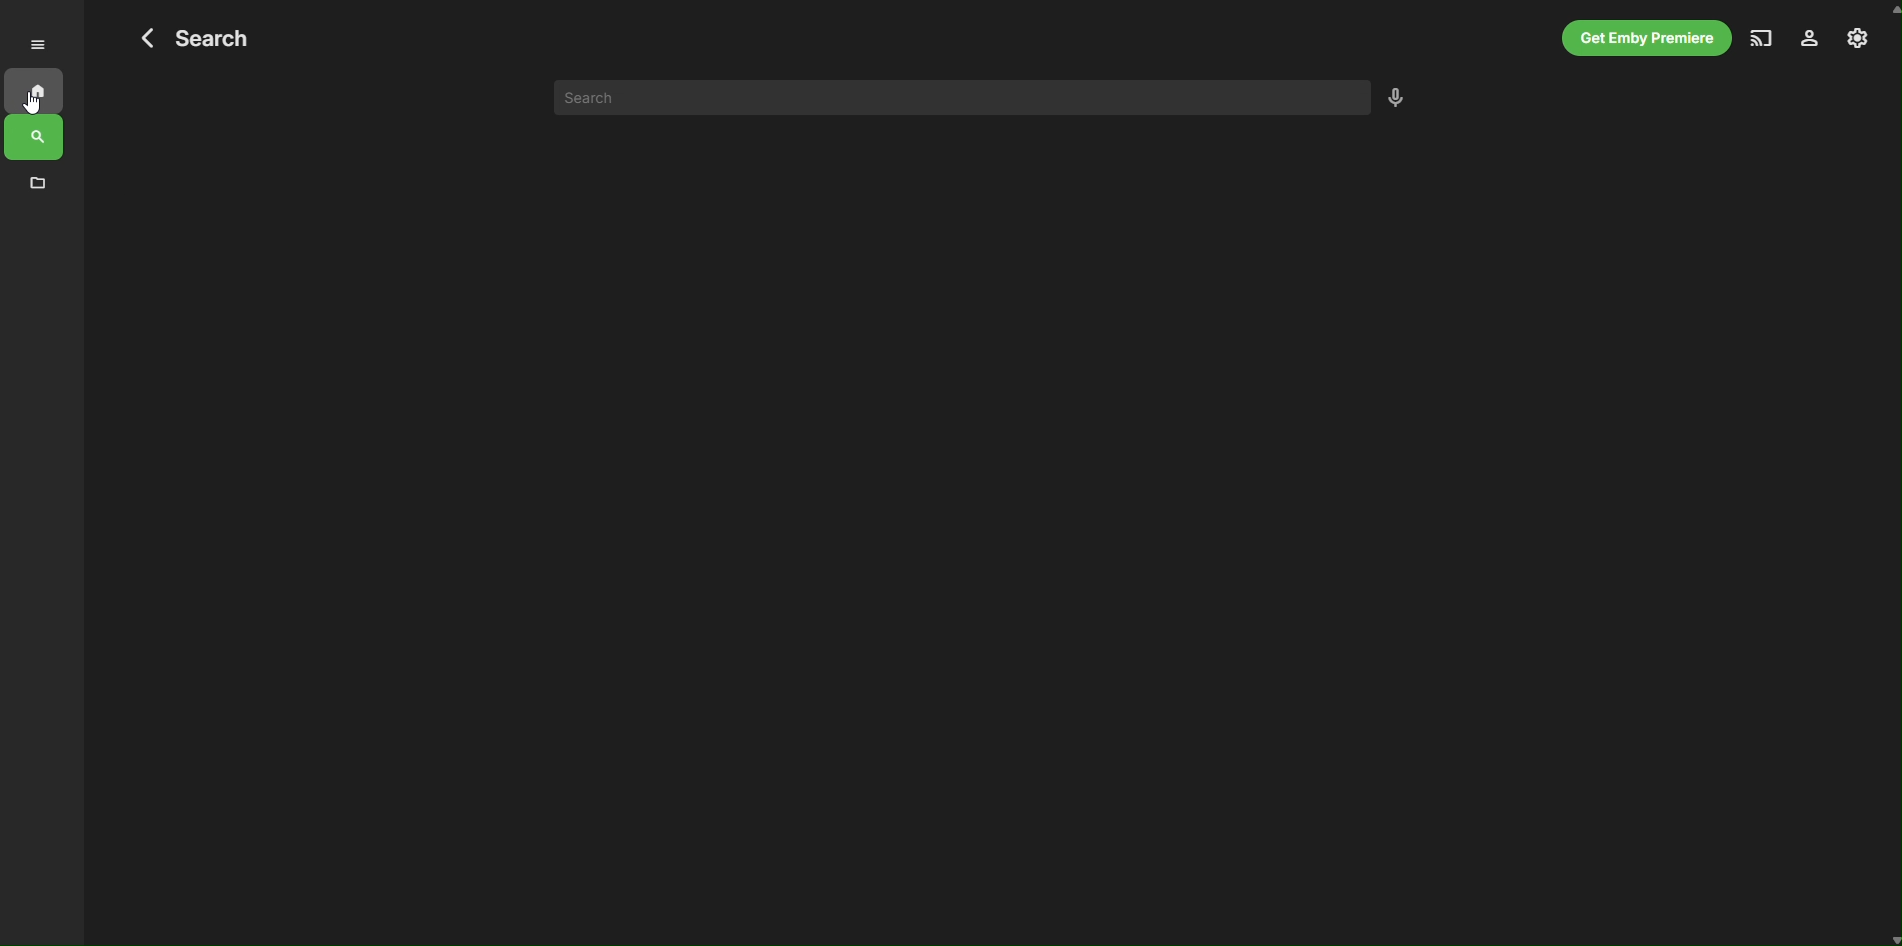 The image size is (1902, 946). Describe the element at coordinates (1861, 39) in the screenshot. I see `Settings` at that location.